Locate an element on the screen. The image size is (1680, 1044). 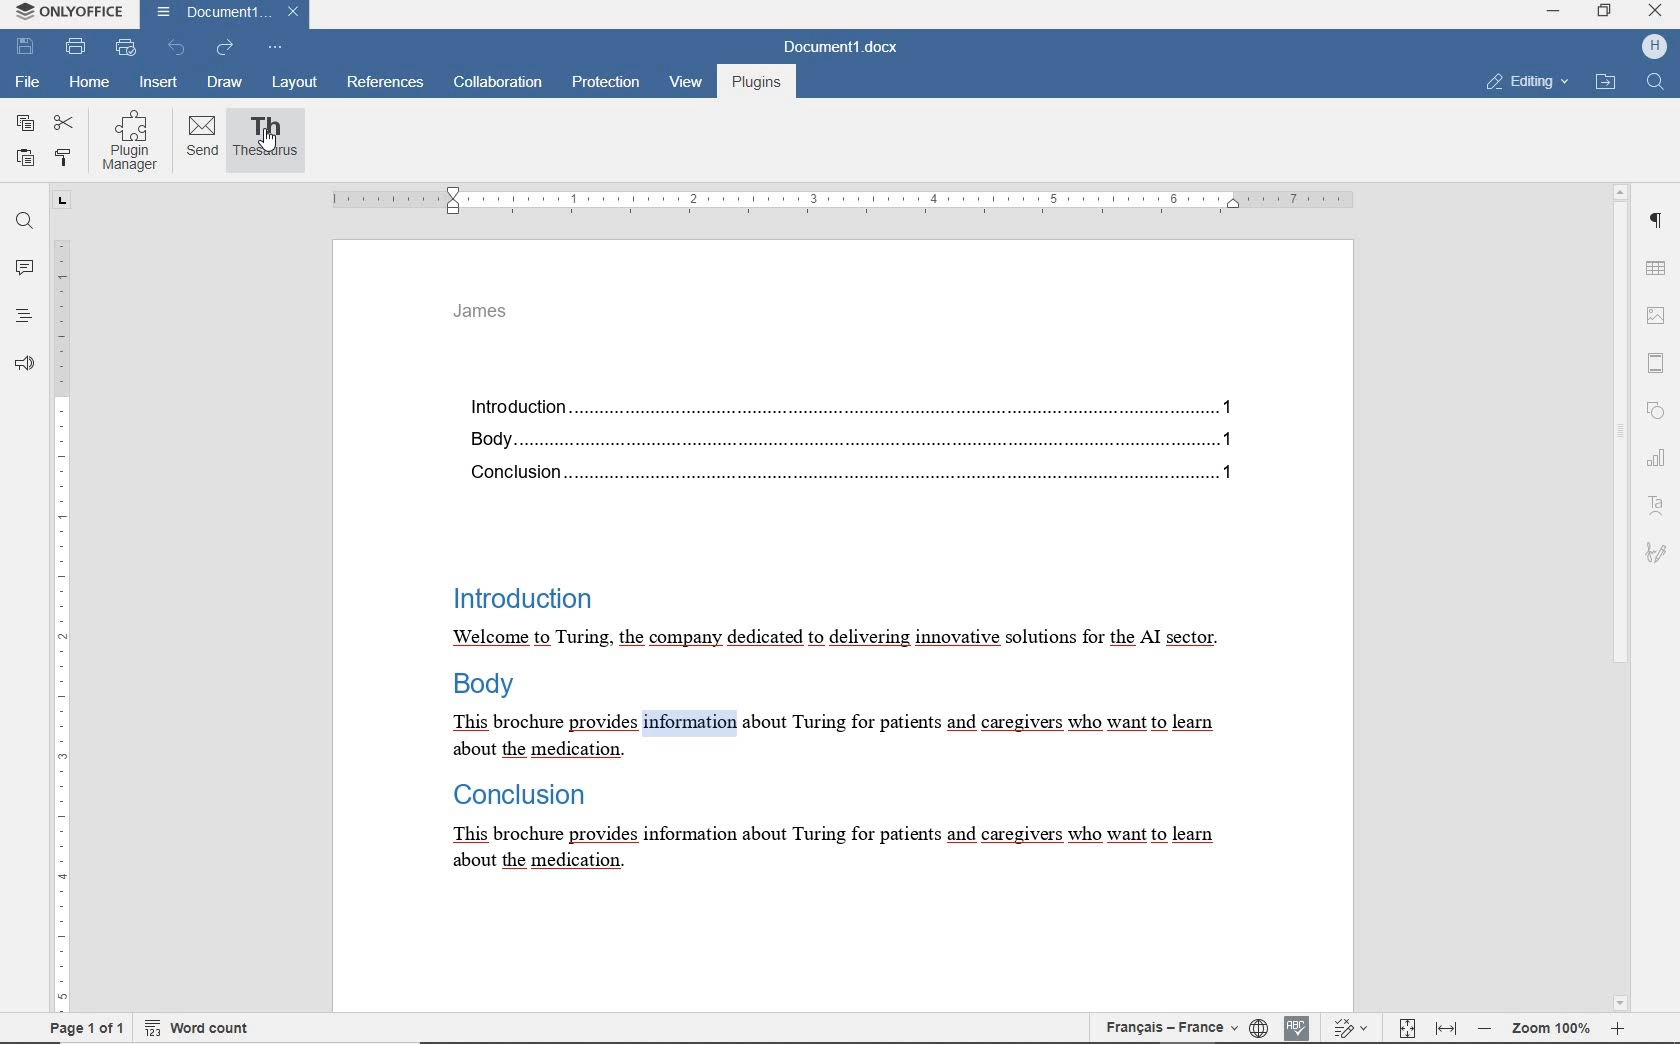
COPY is located at coordinates (25, 123).